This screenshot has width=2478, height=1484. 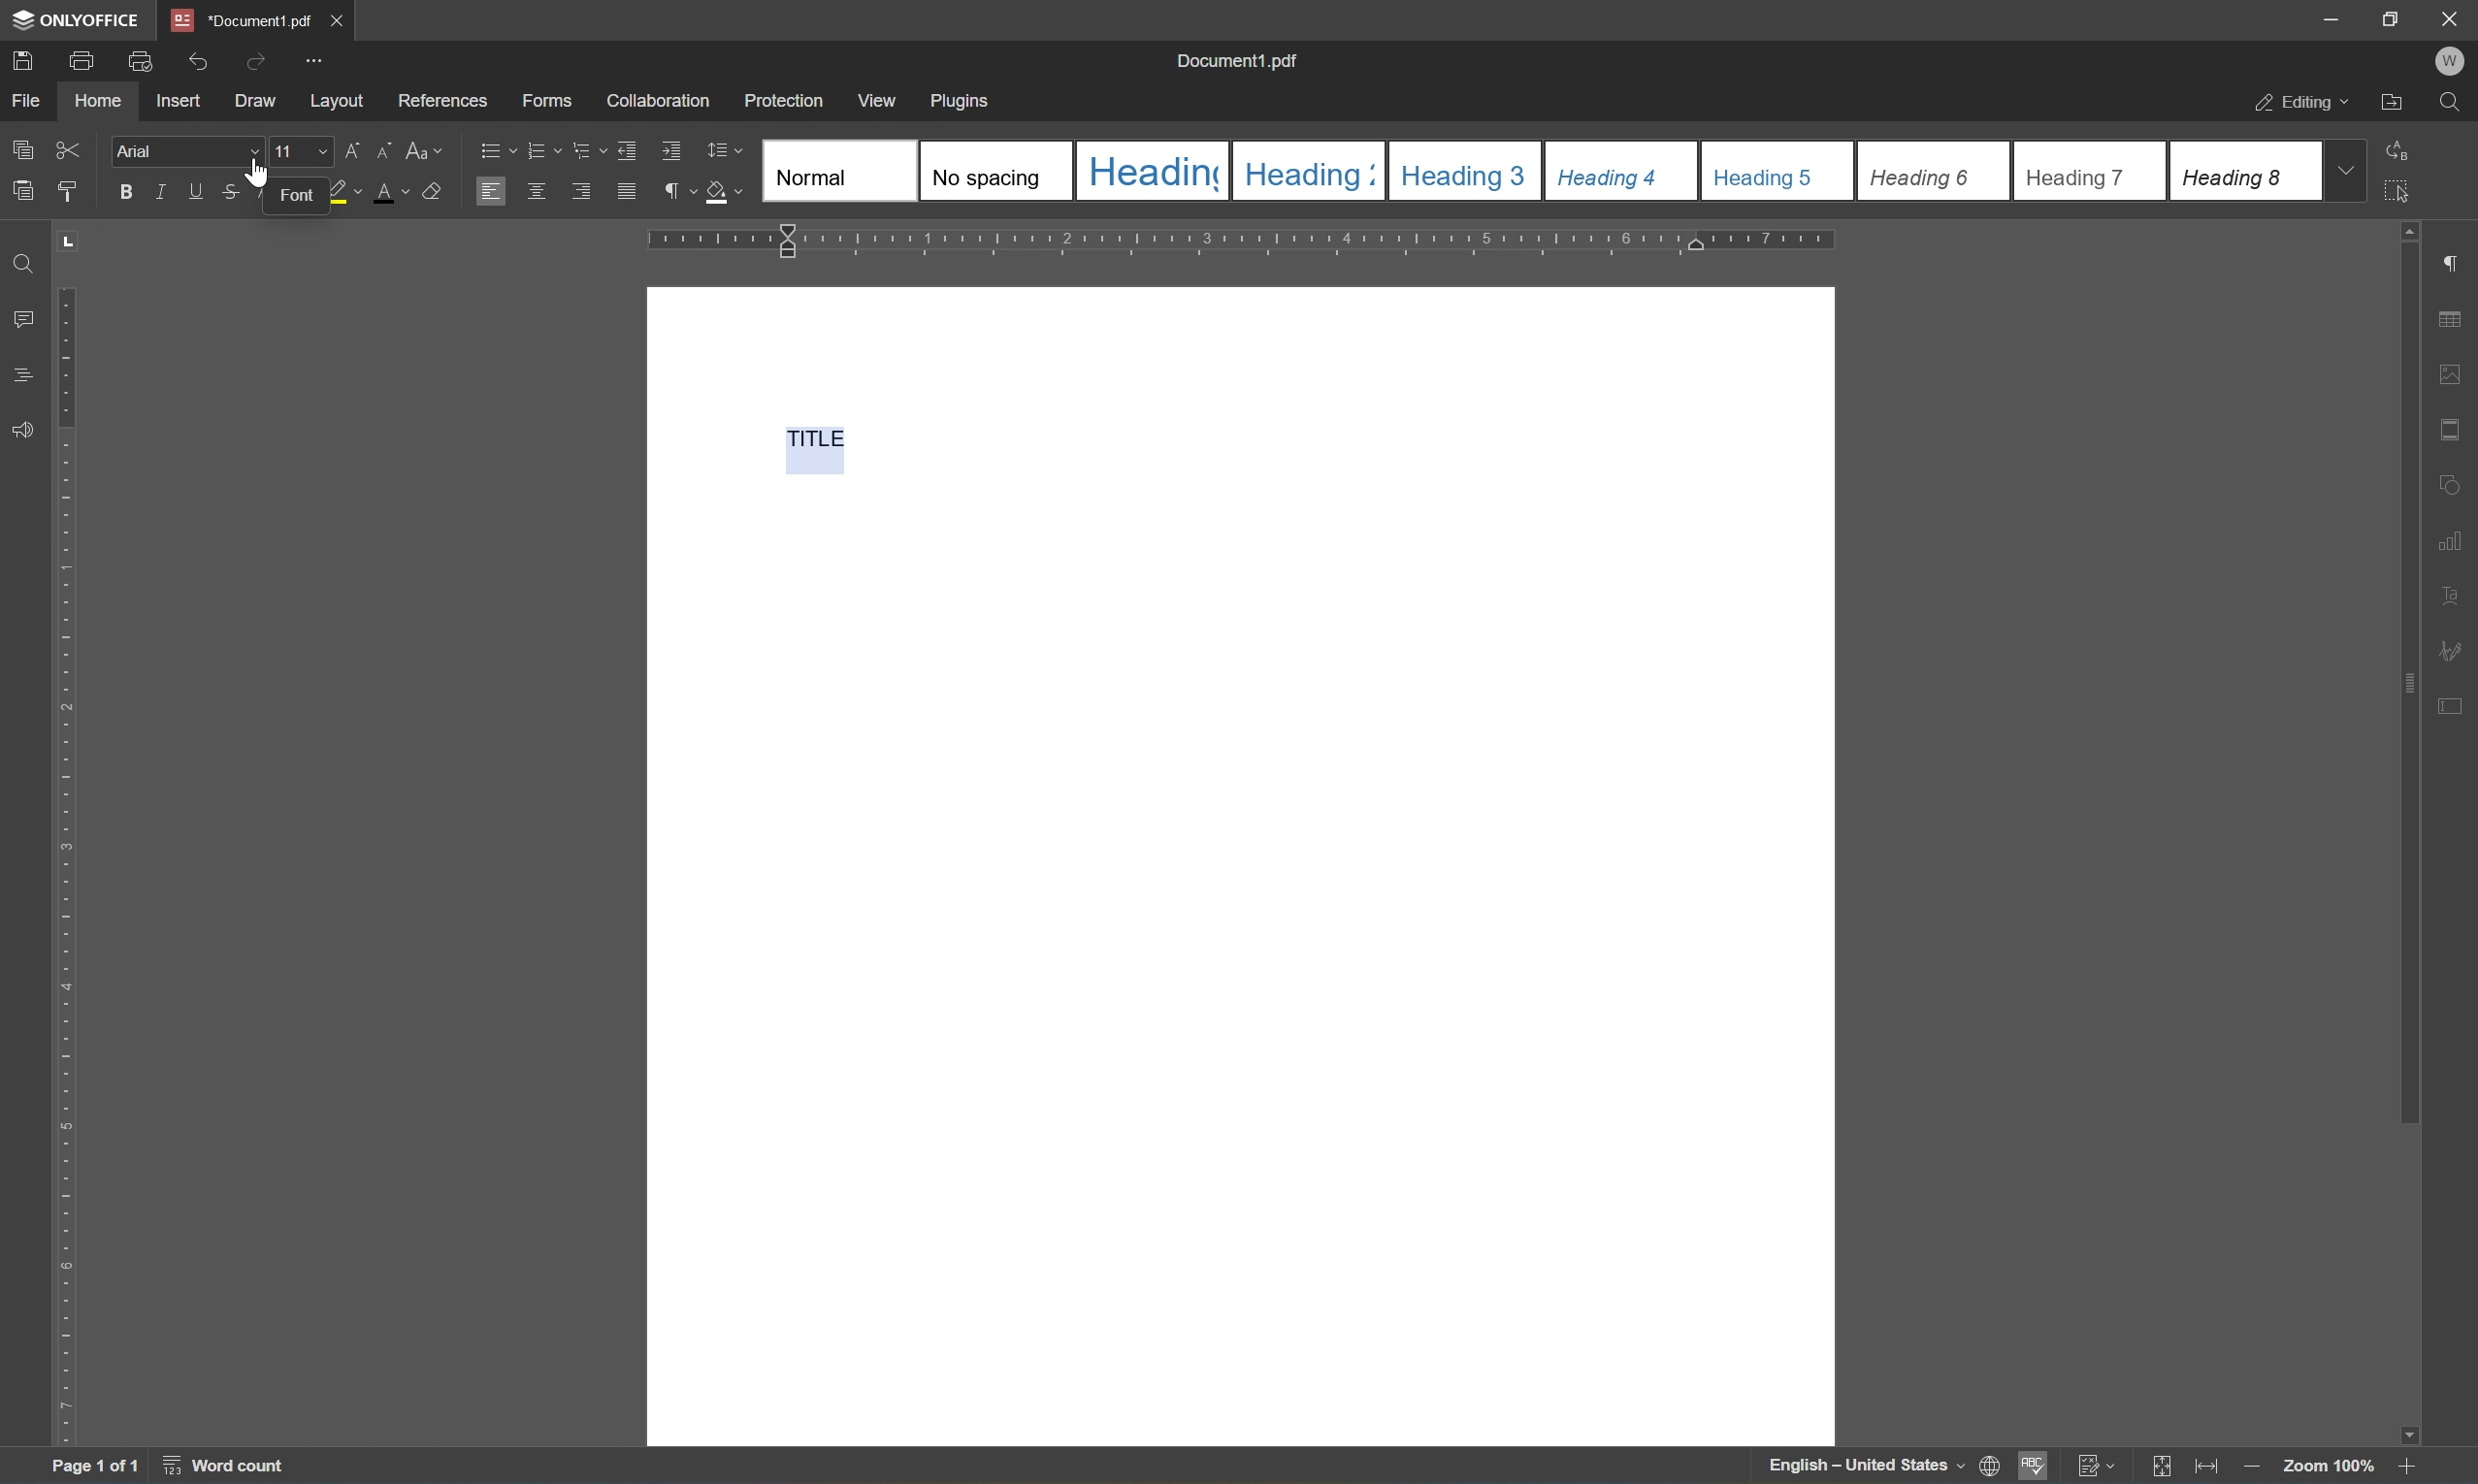 What do you see at coordinates (960, 101) in the screenshot?
I see `plugins` at bounding box center [960, 101].